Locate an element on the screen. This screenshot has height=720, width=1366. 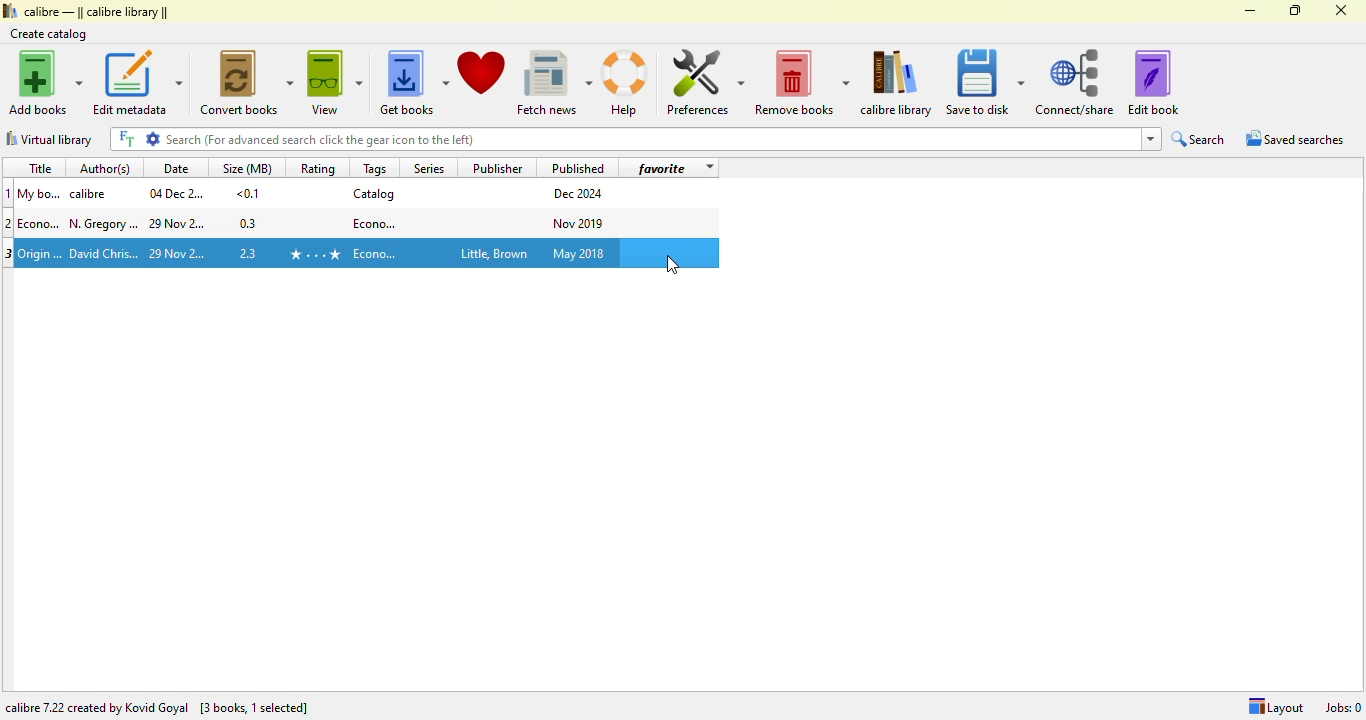
size(MB) is located at coordinates (246, 167).